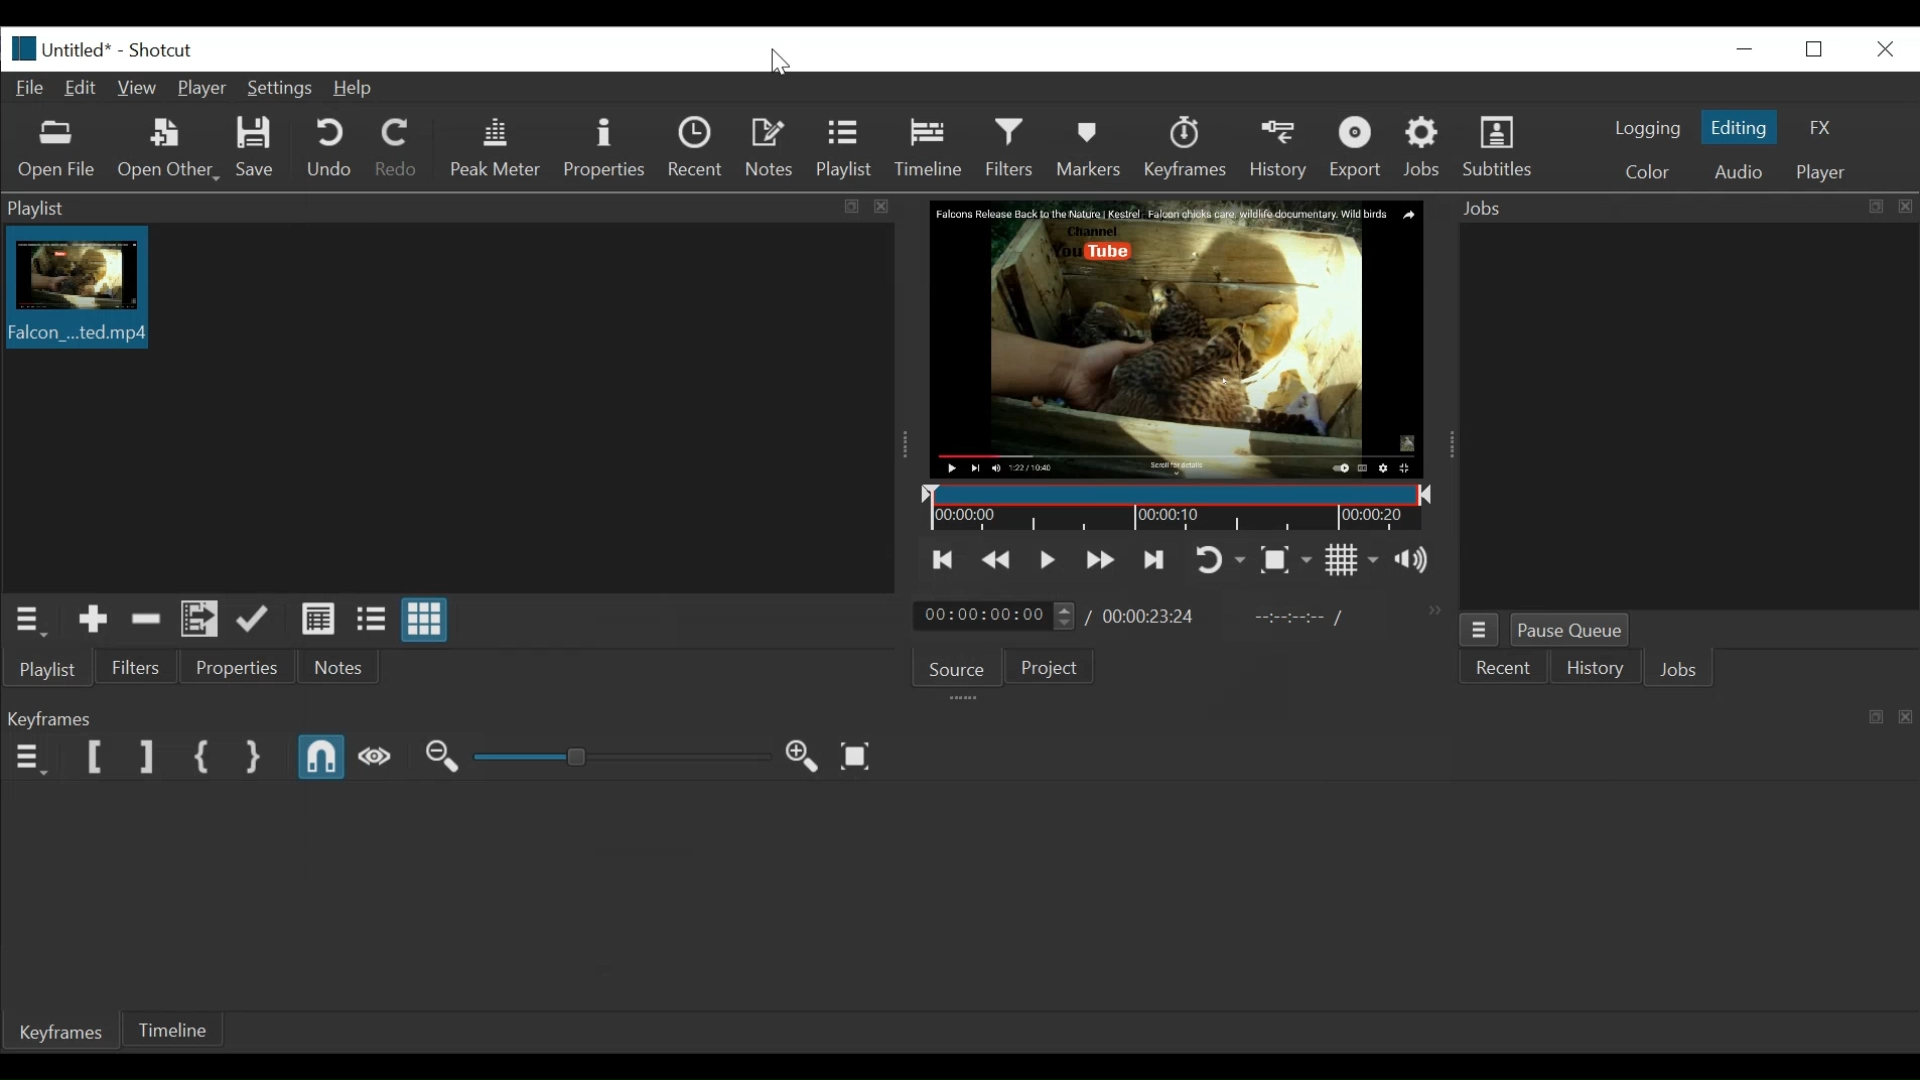  Describe the element at coordinates (29, 88) in the screenshot. I see `File` at that location.